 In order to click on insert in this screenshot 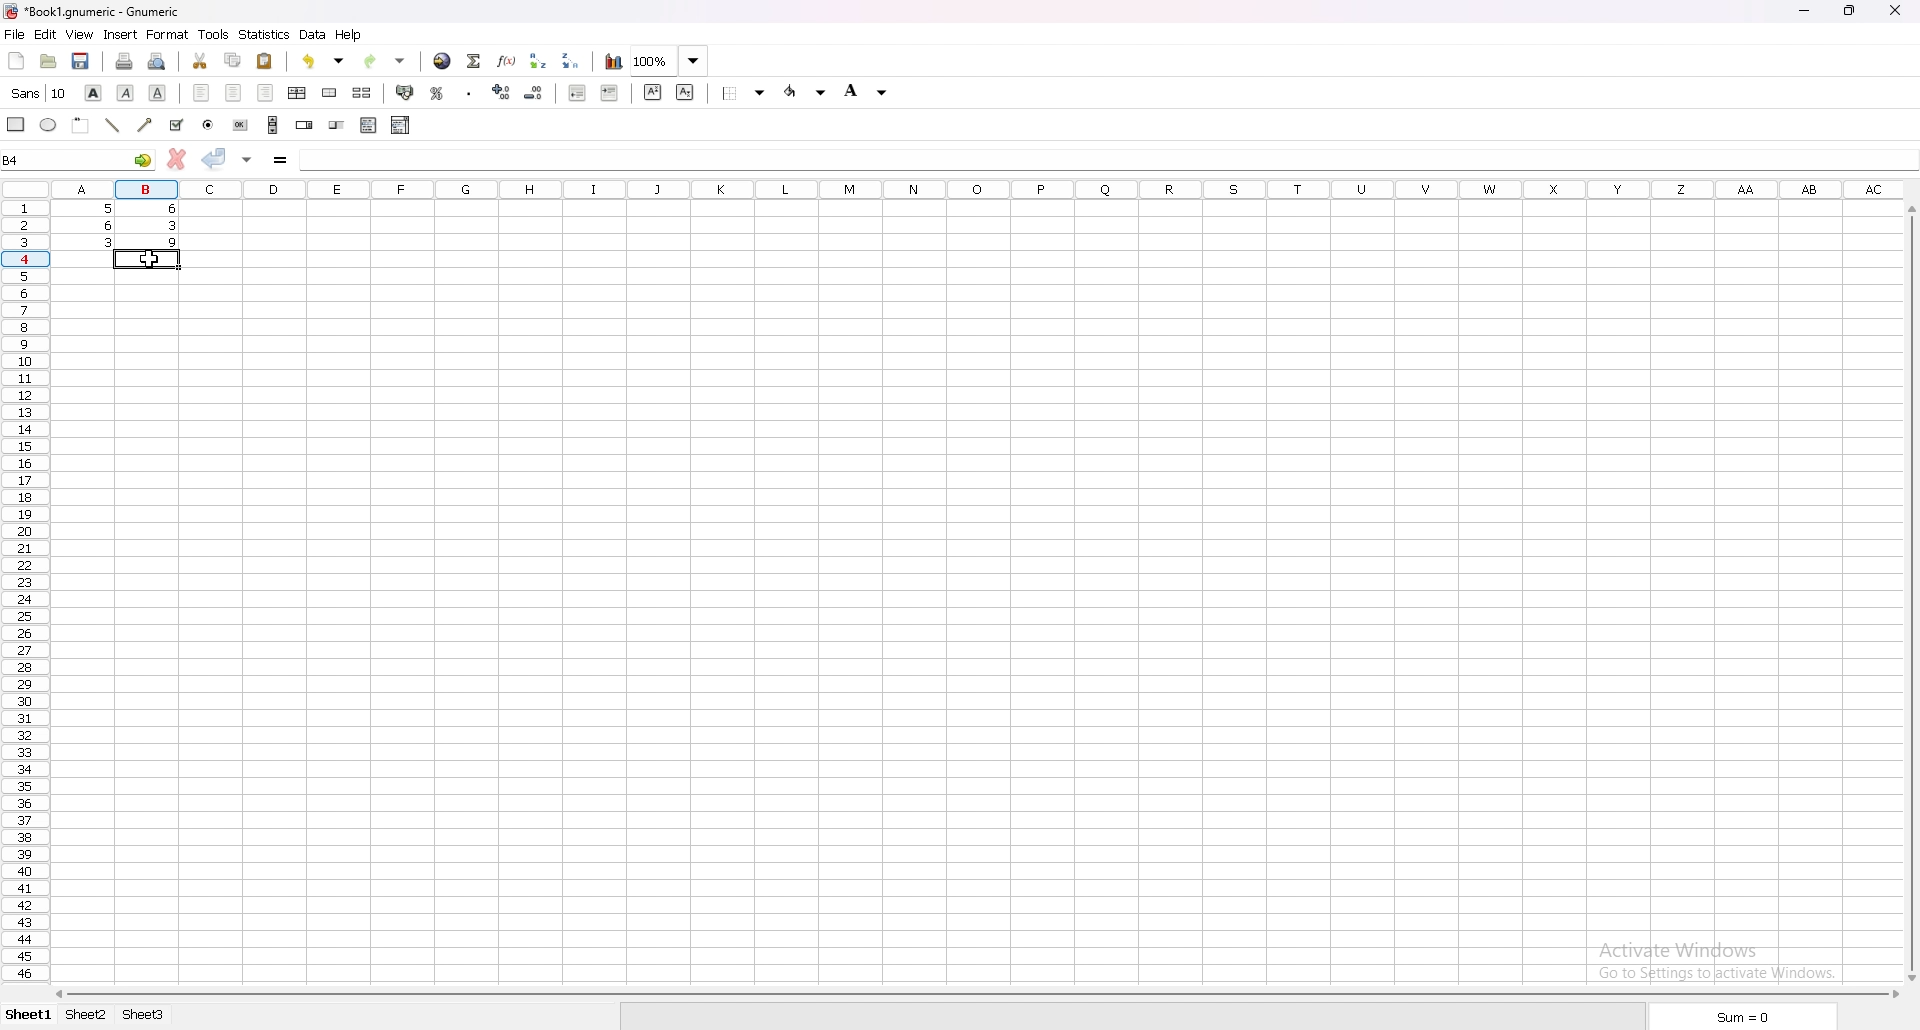, I will do `click(119, 35)`.